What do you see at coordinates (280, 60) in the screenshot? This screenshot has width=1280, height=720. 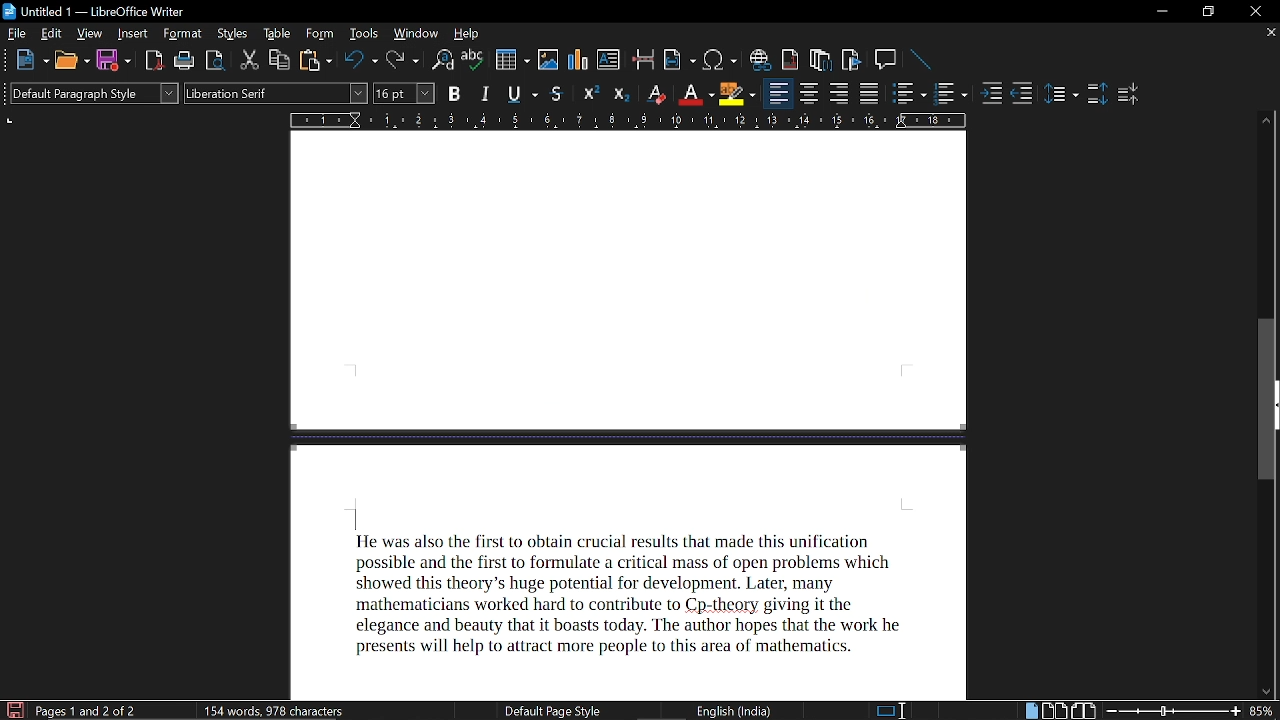 I see `Copy` at bounding box center [280, 60].